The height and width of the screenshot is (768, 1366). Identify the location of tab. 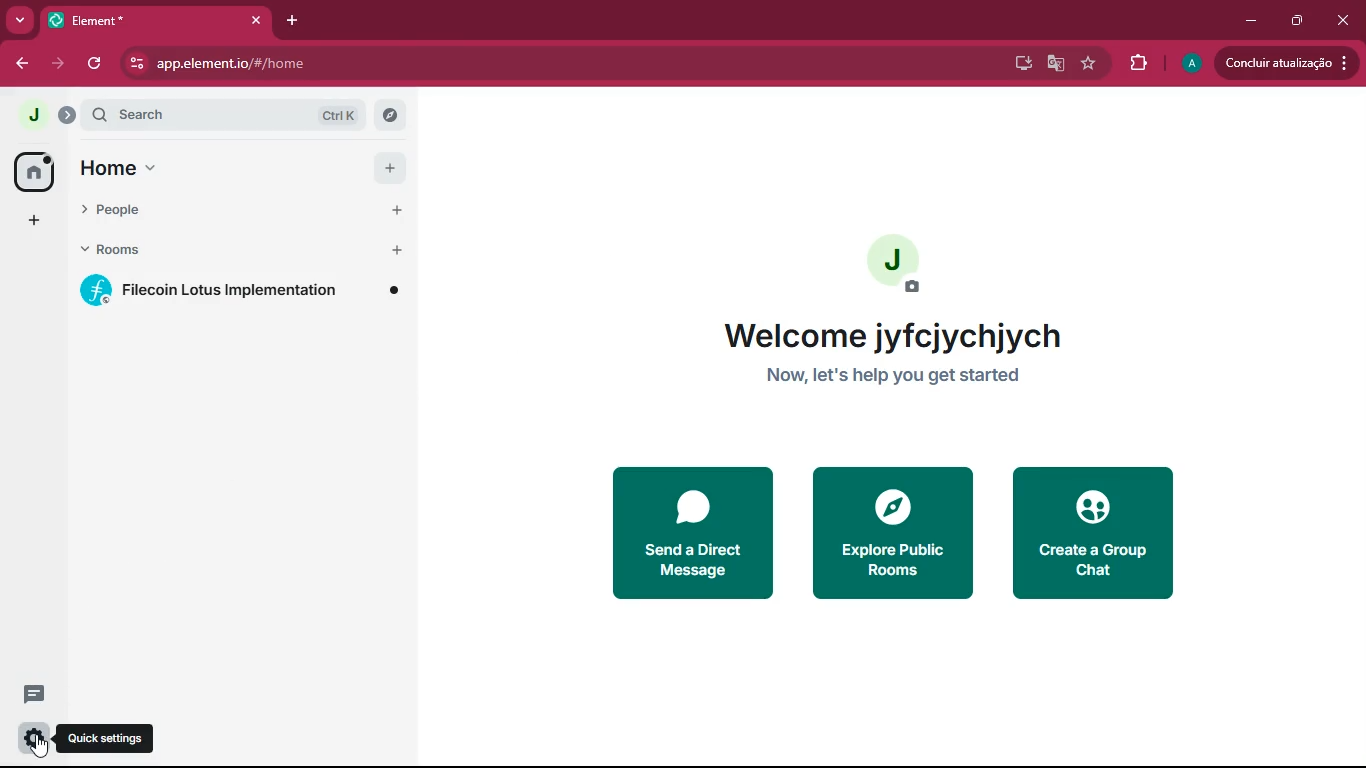
(157, 20).